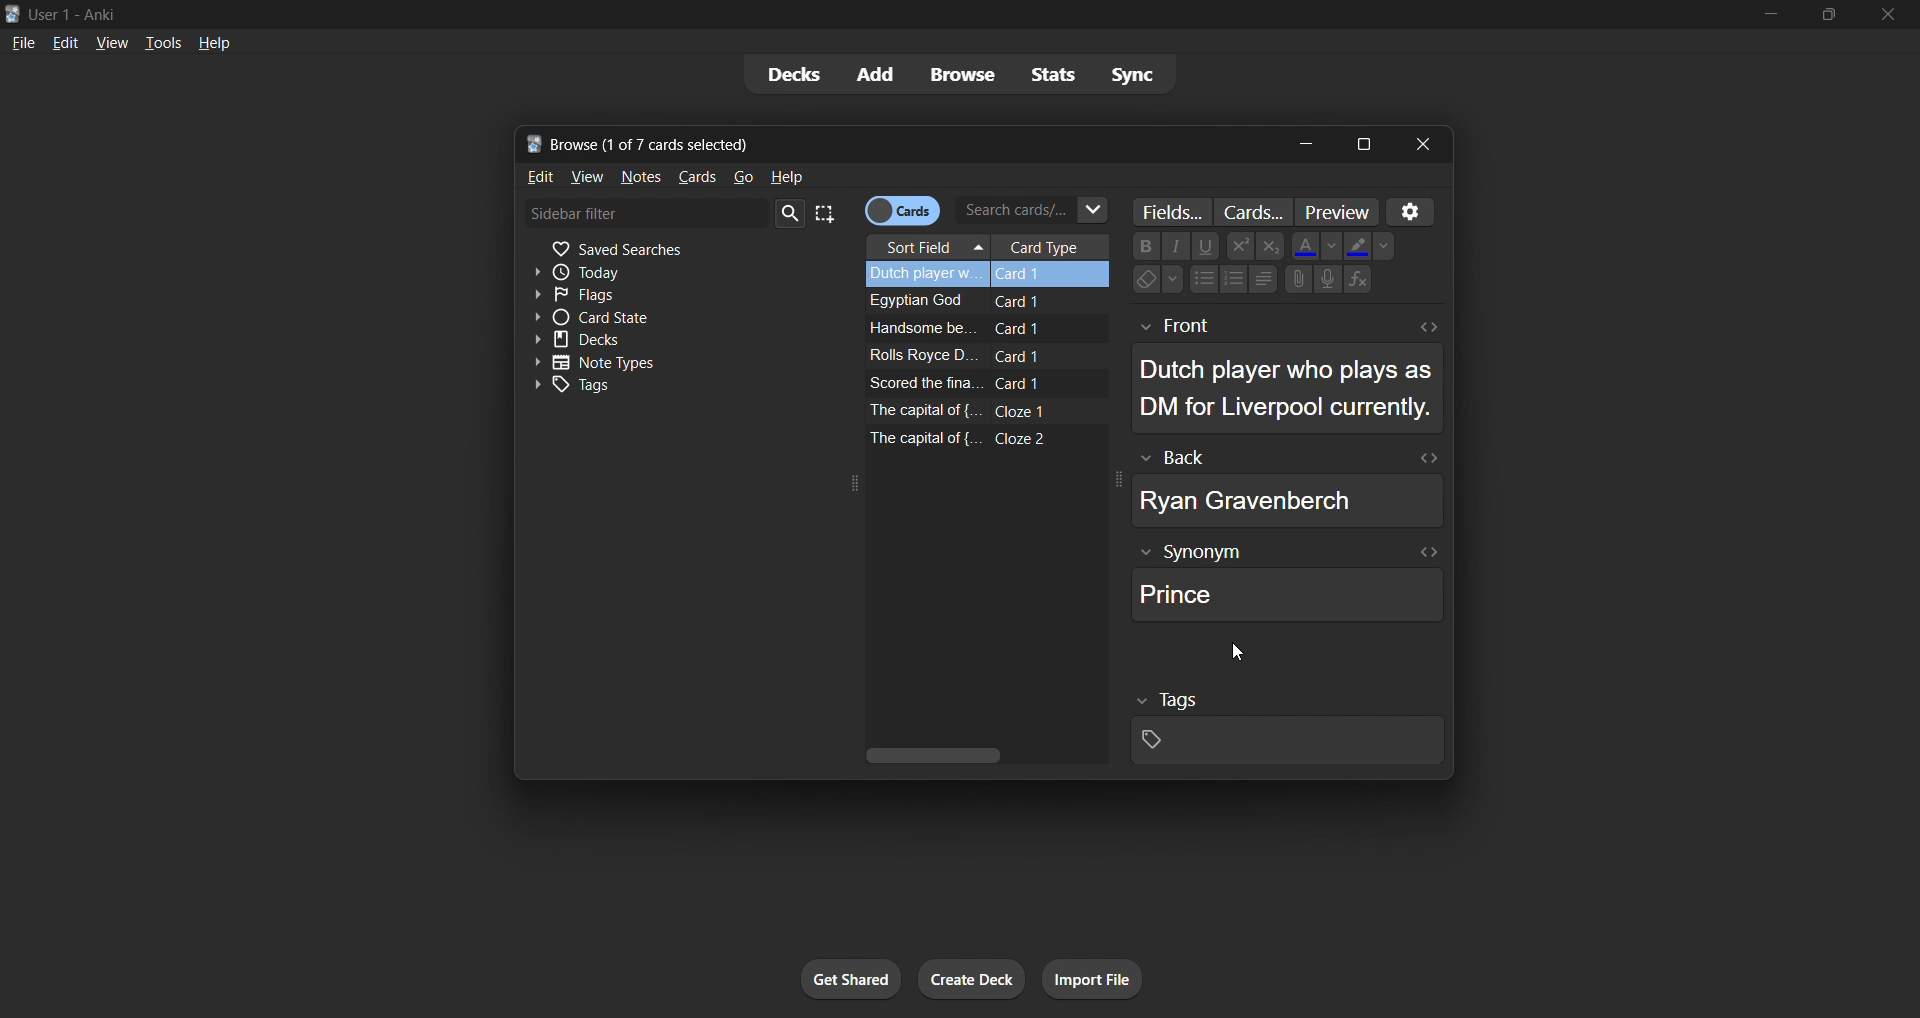 This screenshot has width=1920, height=1018. What do you see at coordinates (641, 179) in the screenshot?
I see `notes` at bounding box center [641, 179].